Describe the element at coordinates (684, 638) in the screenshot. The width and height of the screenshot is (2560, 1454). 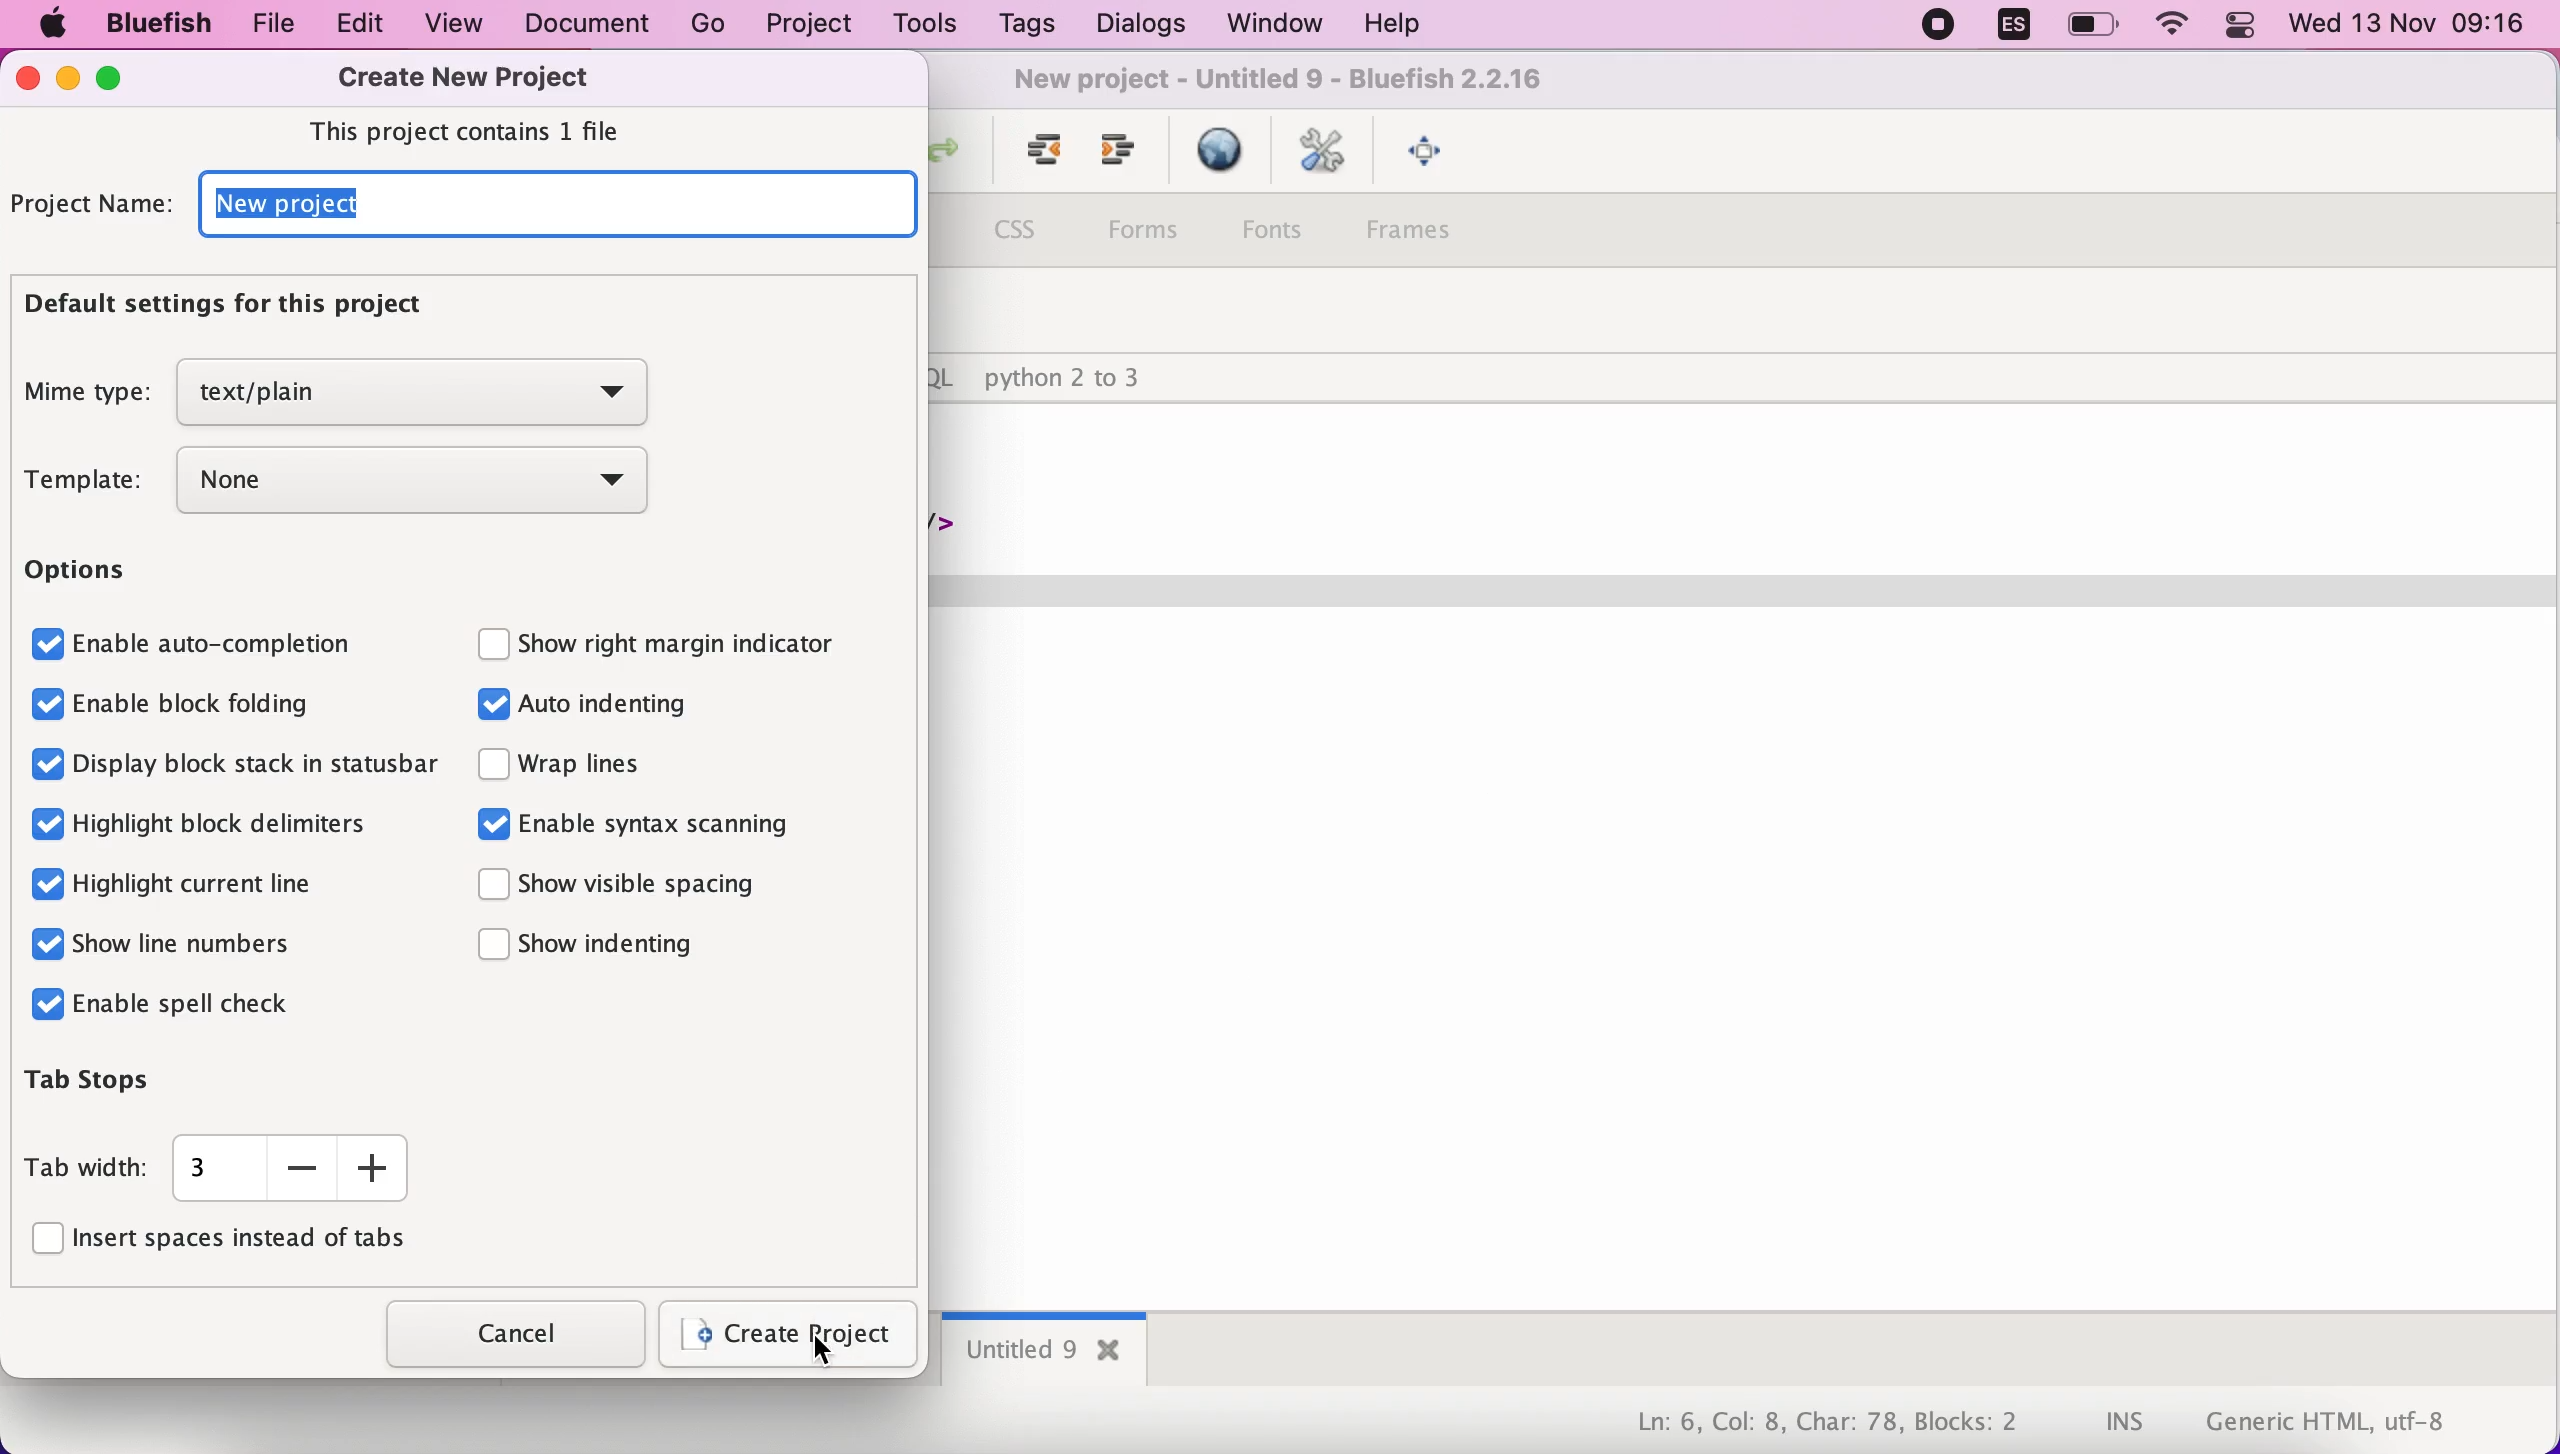
I see `show right margin indicator checkbox` at that location.